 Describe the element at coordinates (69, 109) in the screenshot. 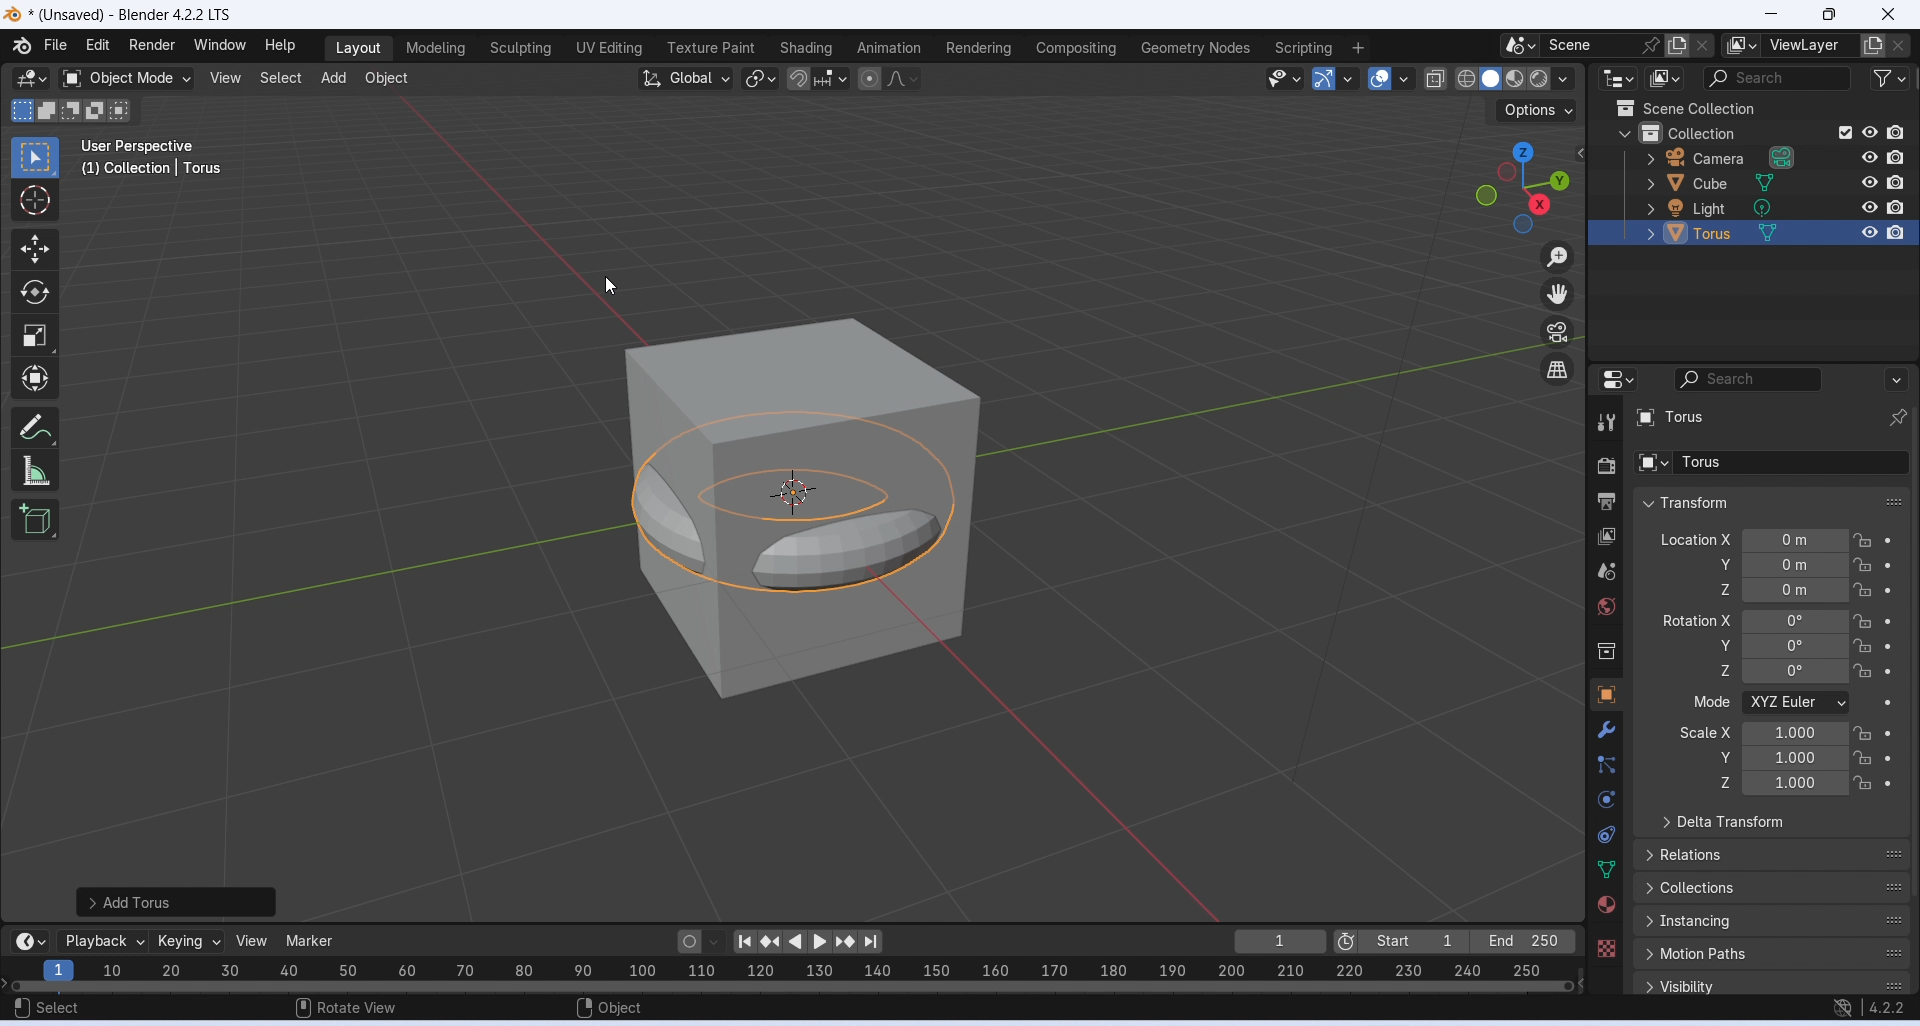

I see `Modes` at that location.